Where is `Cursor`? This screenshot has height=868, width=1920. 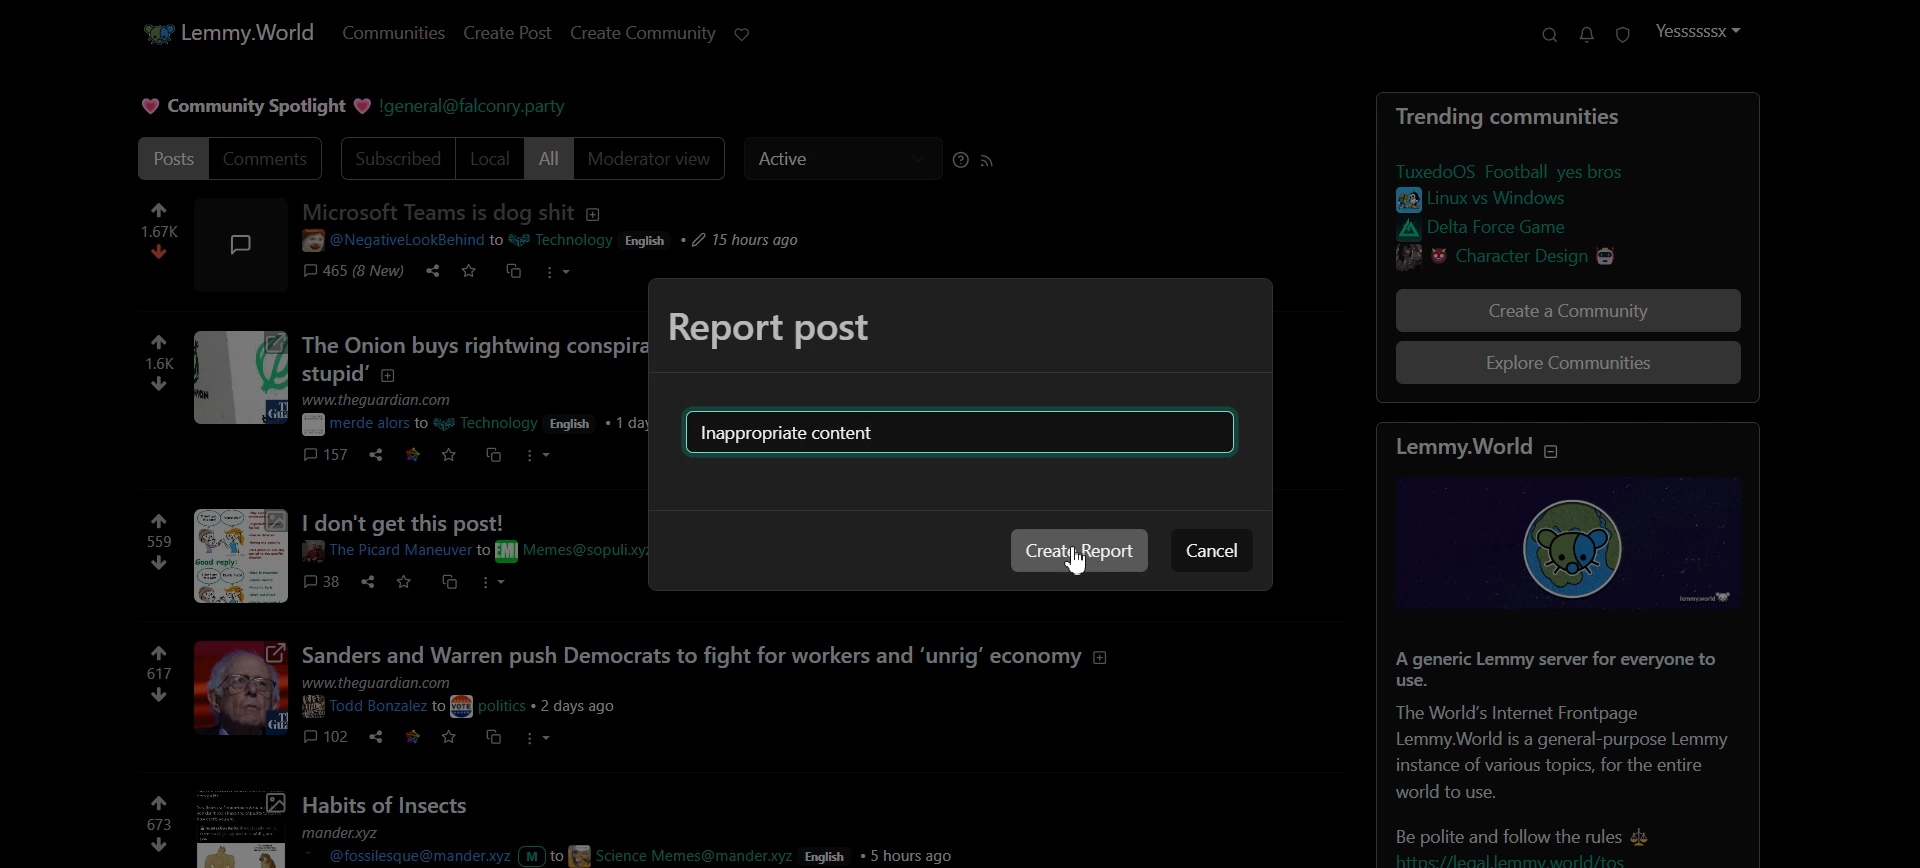
Cursor is located at coordinates (1081, 561).